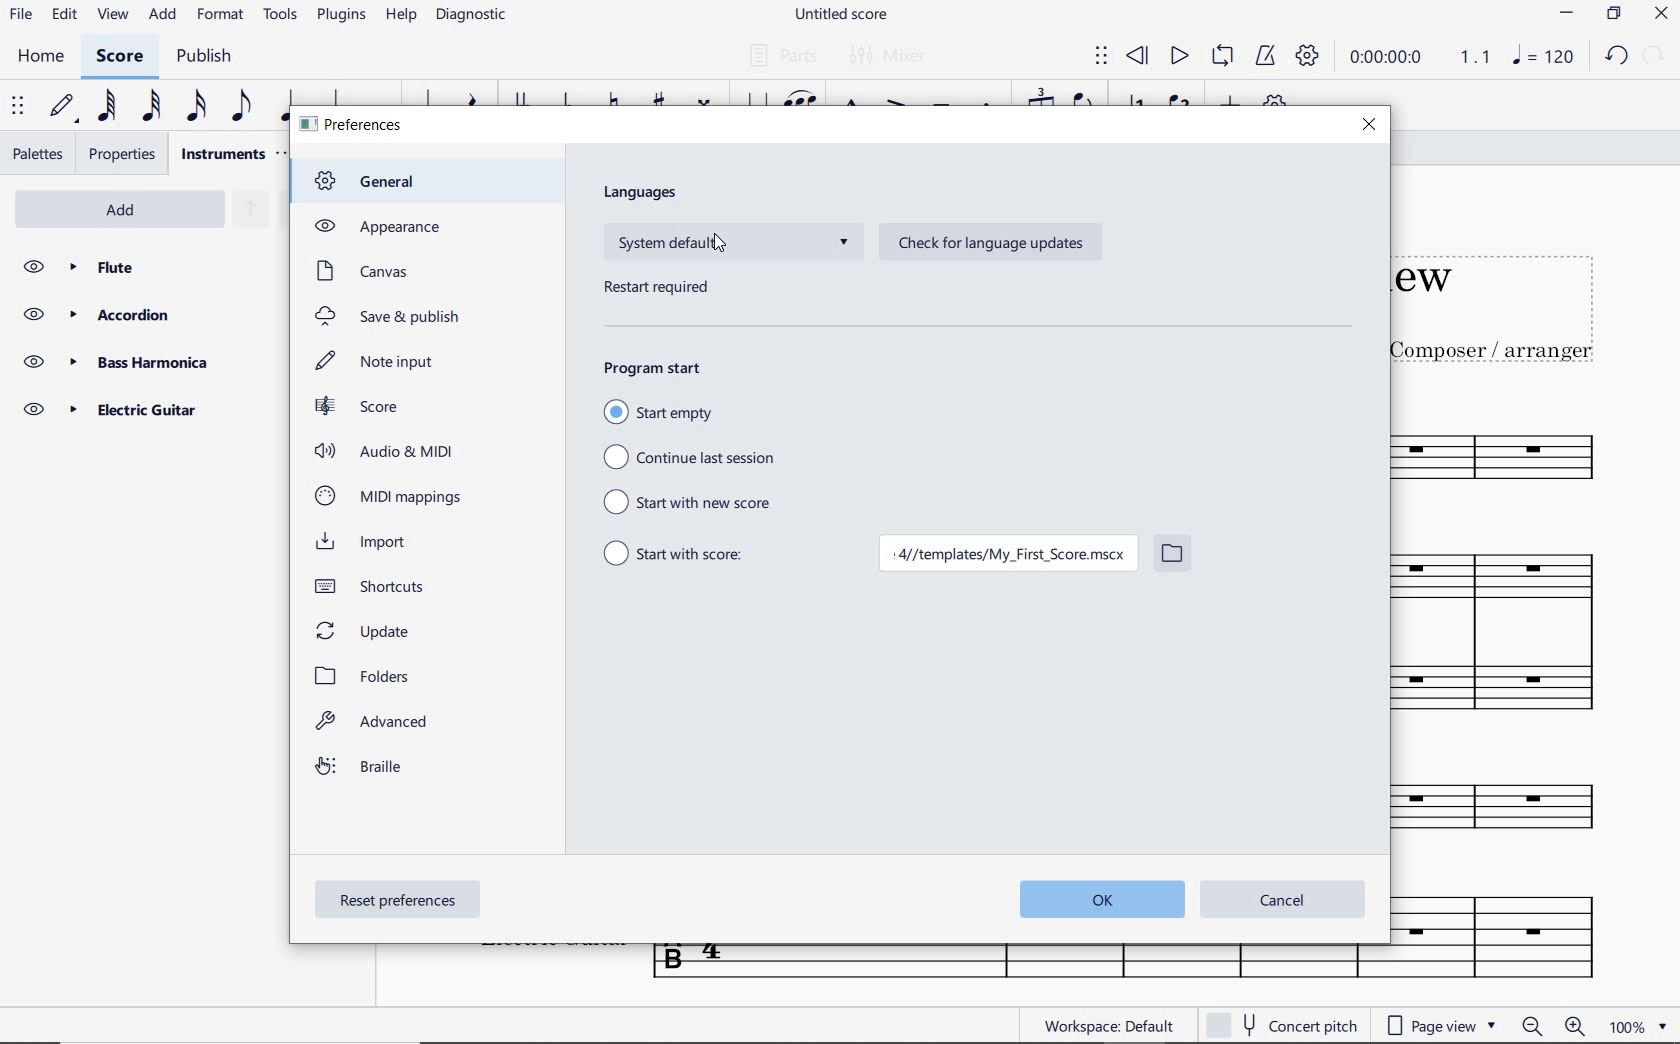 The width and height of the screenshot is (1680, 1044). Describe the element at coordinates (160, 16) in the screenshot. I see `add` at that location.